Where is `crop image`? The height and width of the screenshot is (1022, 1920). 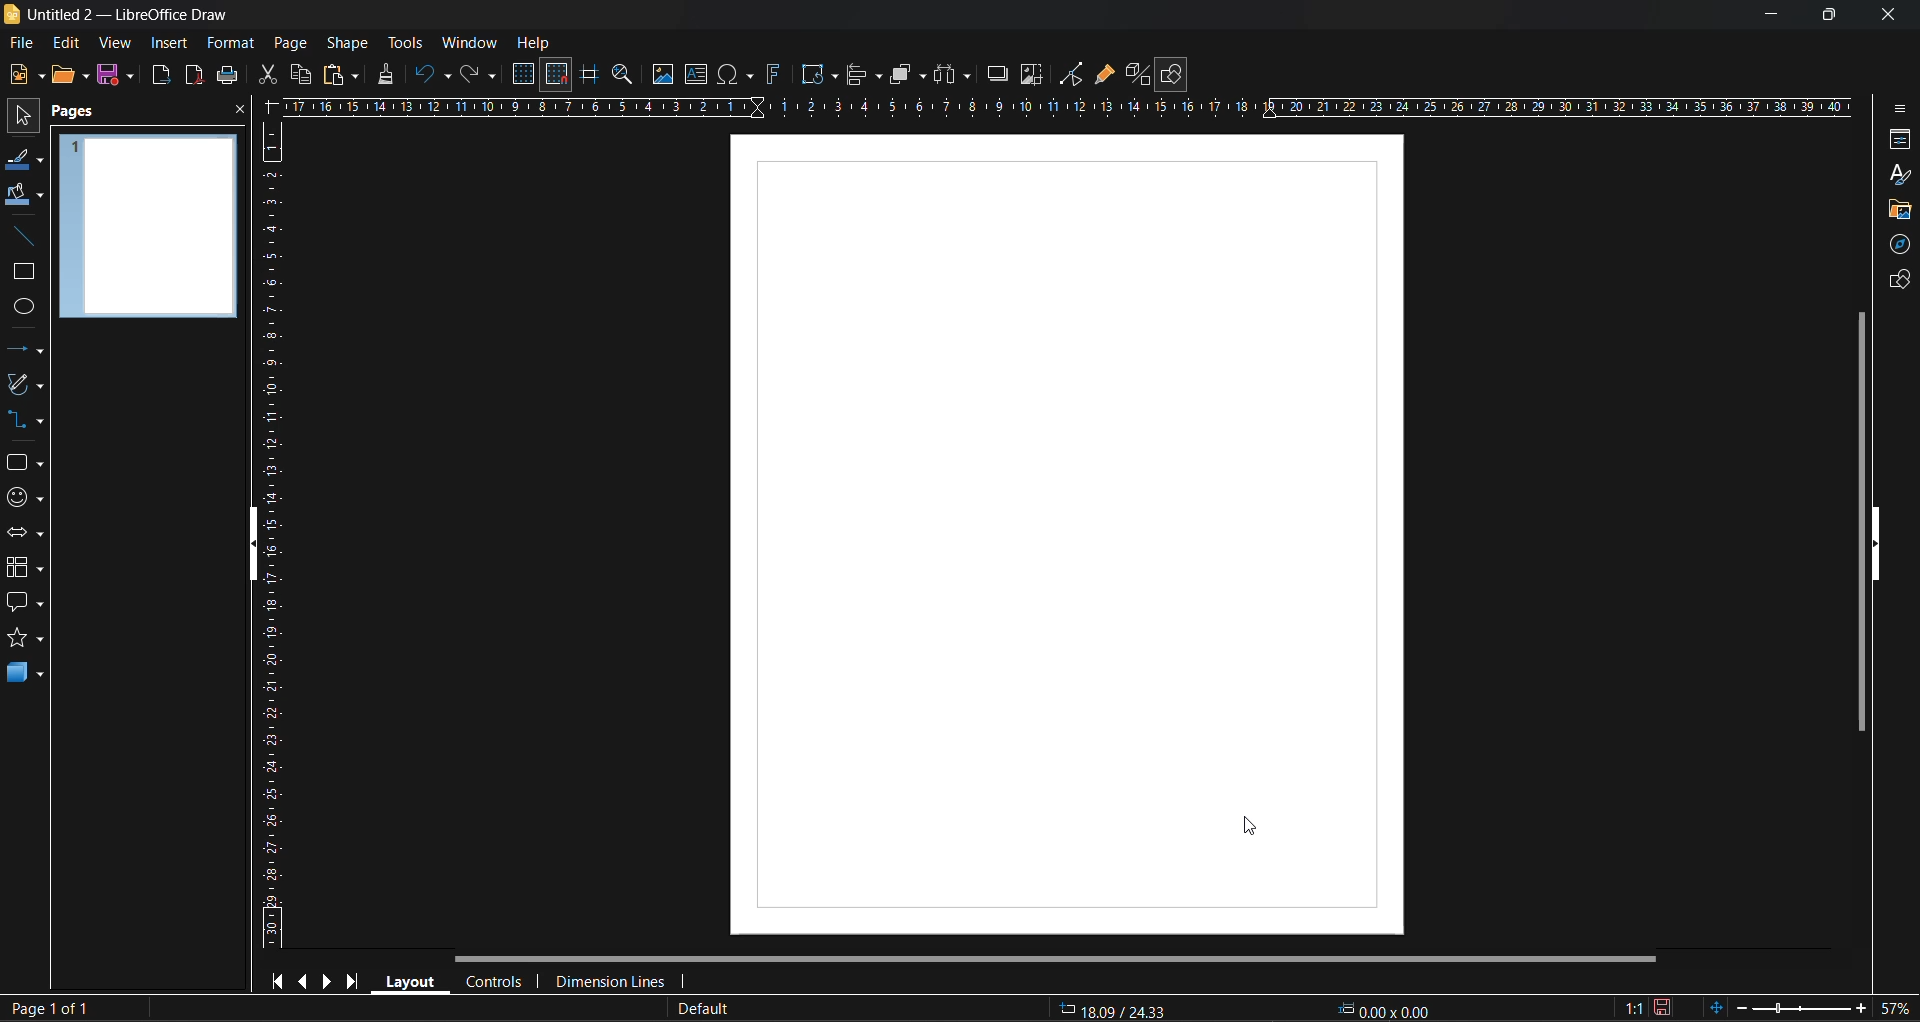
crop image is located at coordinates (1031, 77).